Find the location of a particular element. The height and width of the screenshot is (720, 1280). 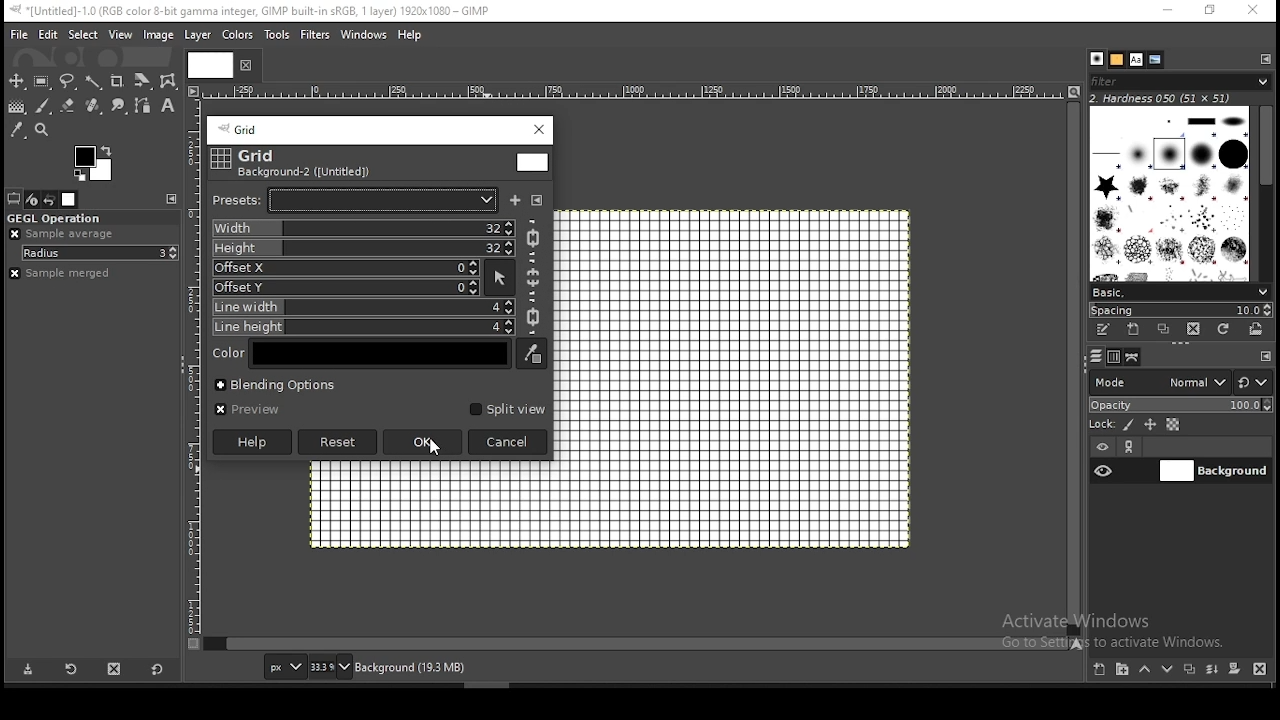

brushes is located at coordinates (1168, 194).